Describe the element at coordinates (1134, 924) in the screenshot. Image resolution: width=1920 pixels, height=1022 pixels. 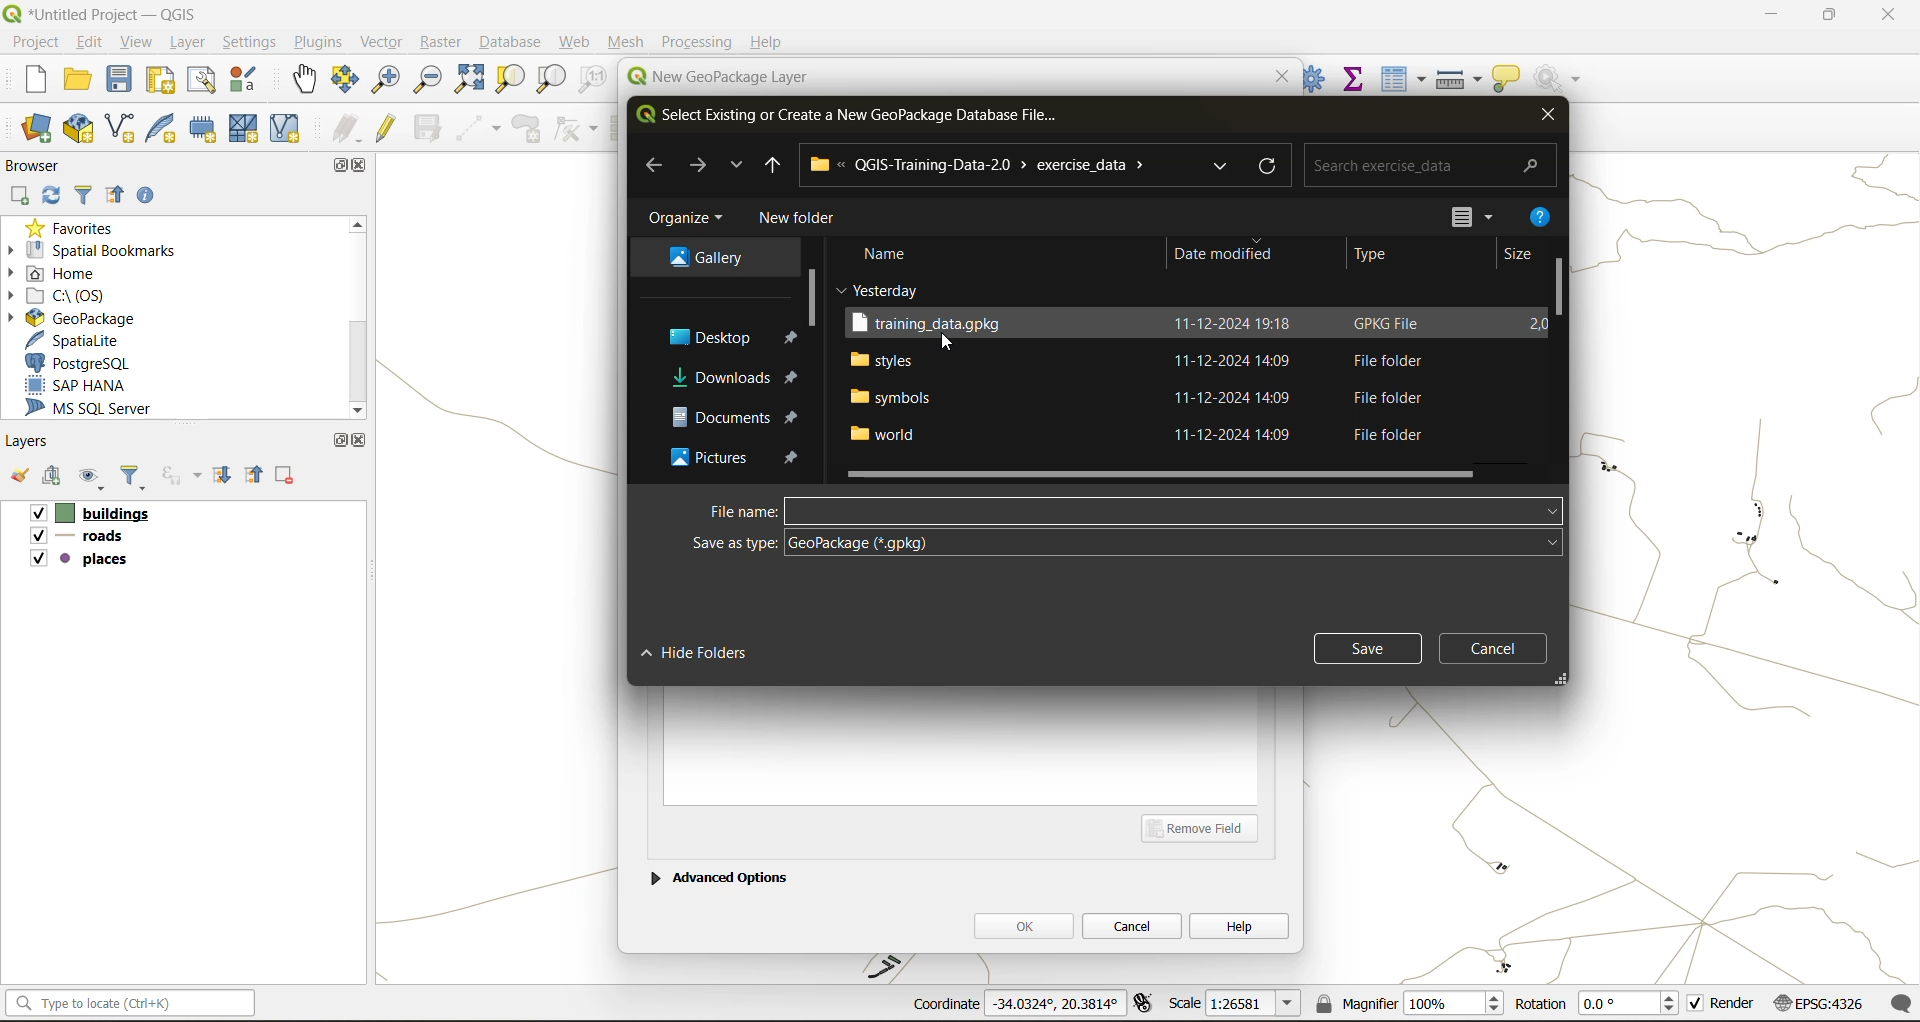
I see `cancel` at that location.